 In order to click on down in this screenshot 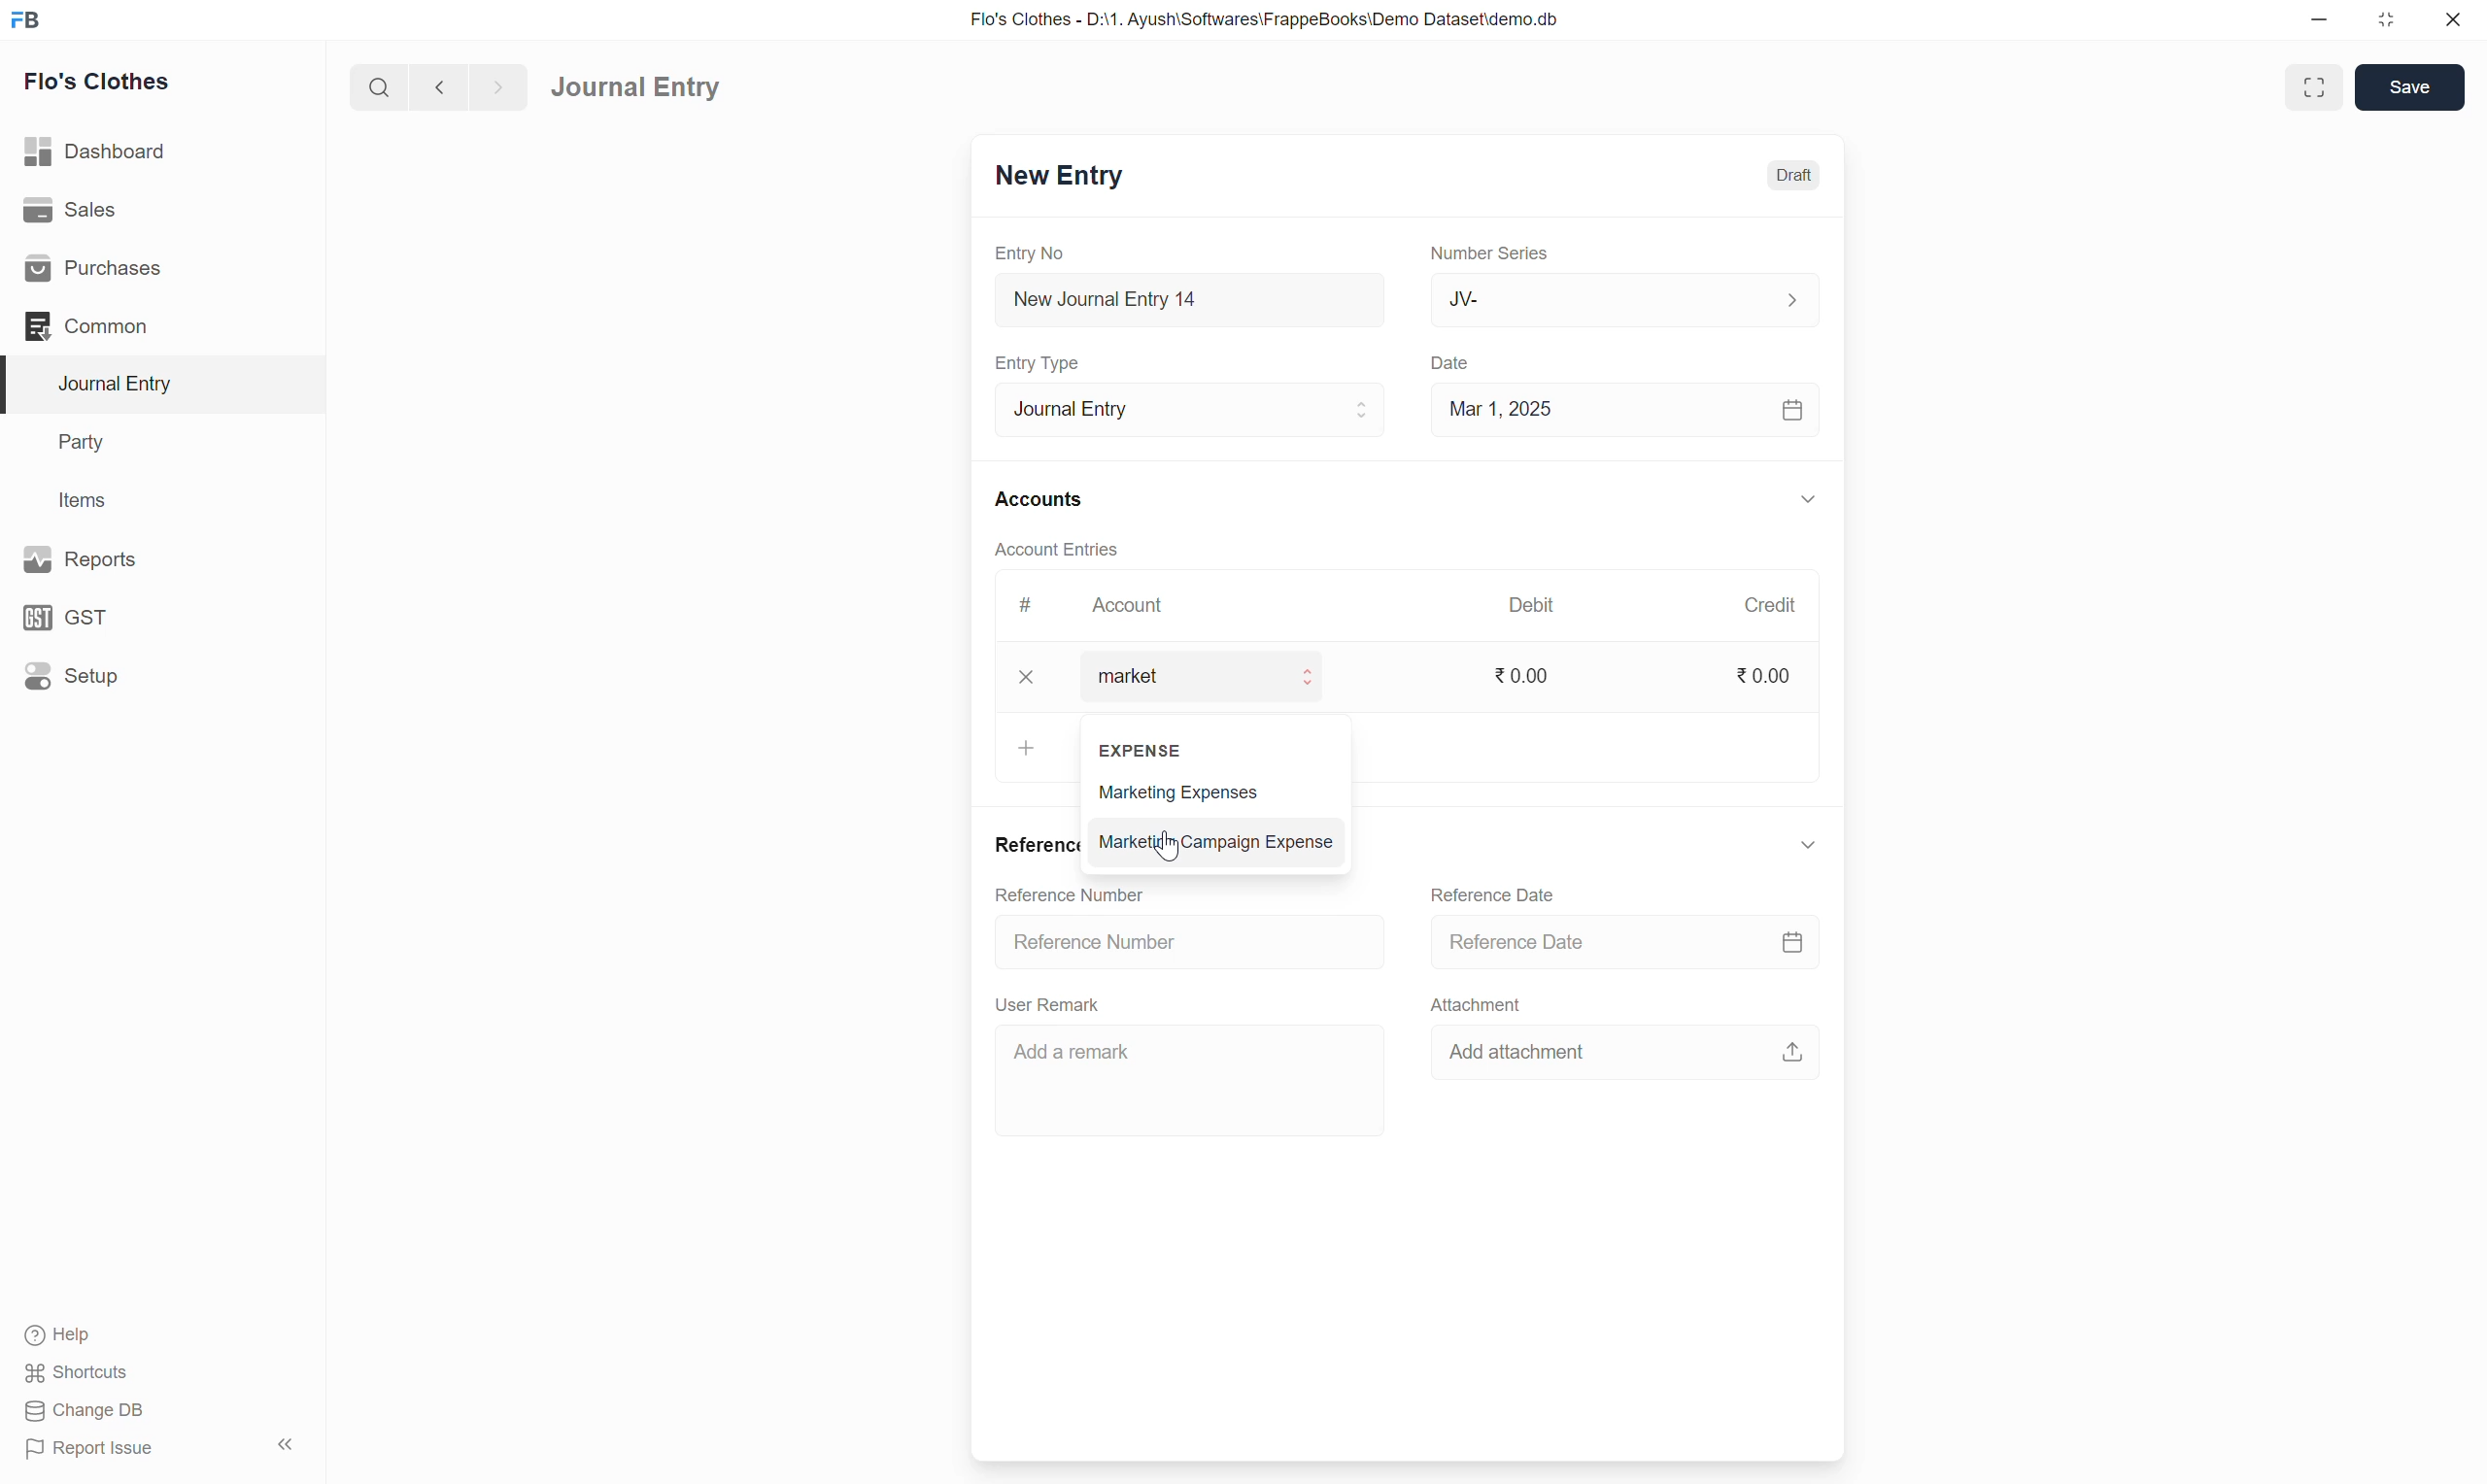, I will do `click(1805, 502)`.